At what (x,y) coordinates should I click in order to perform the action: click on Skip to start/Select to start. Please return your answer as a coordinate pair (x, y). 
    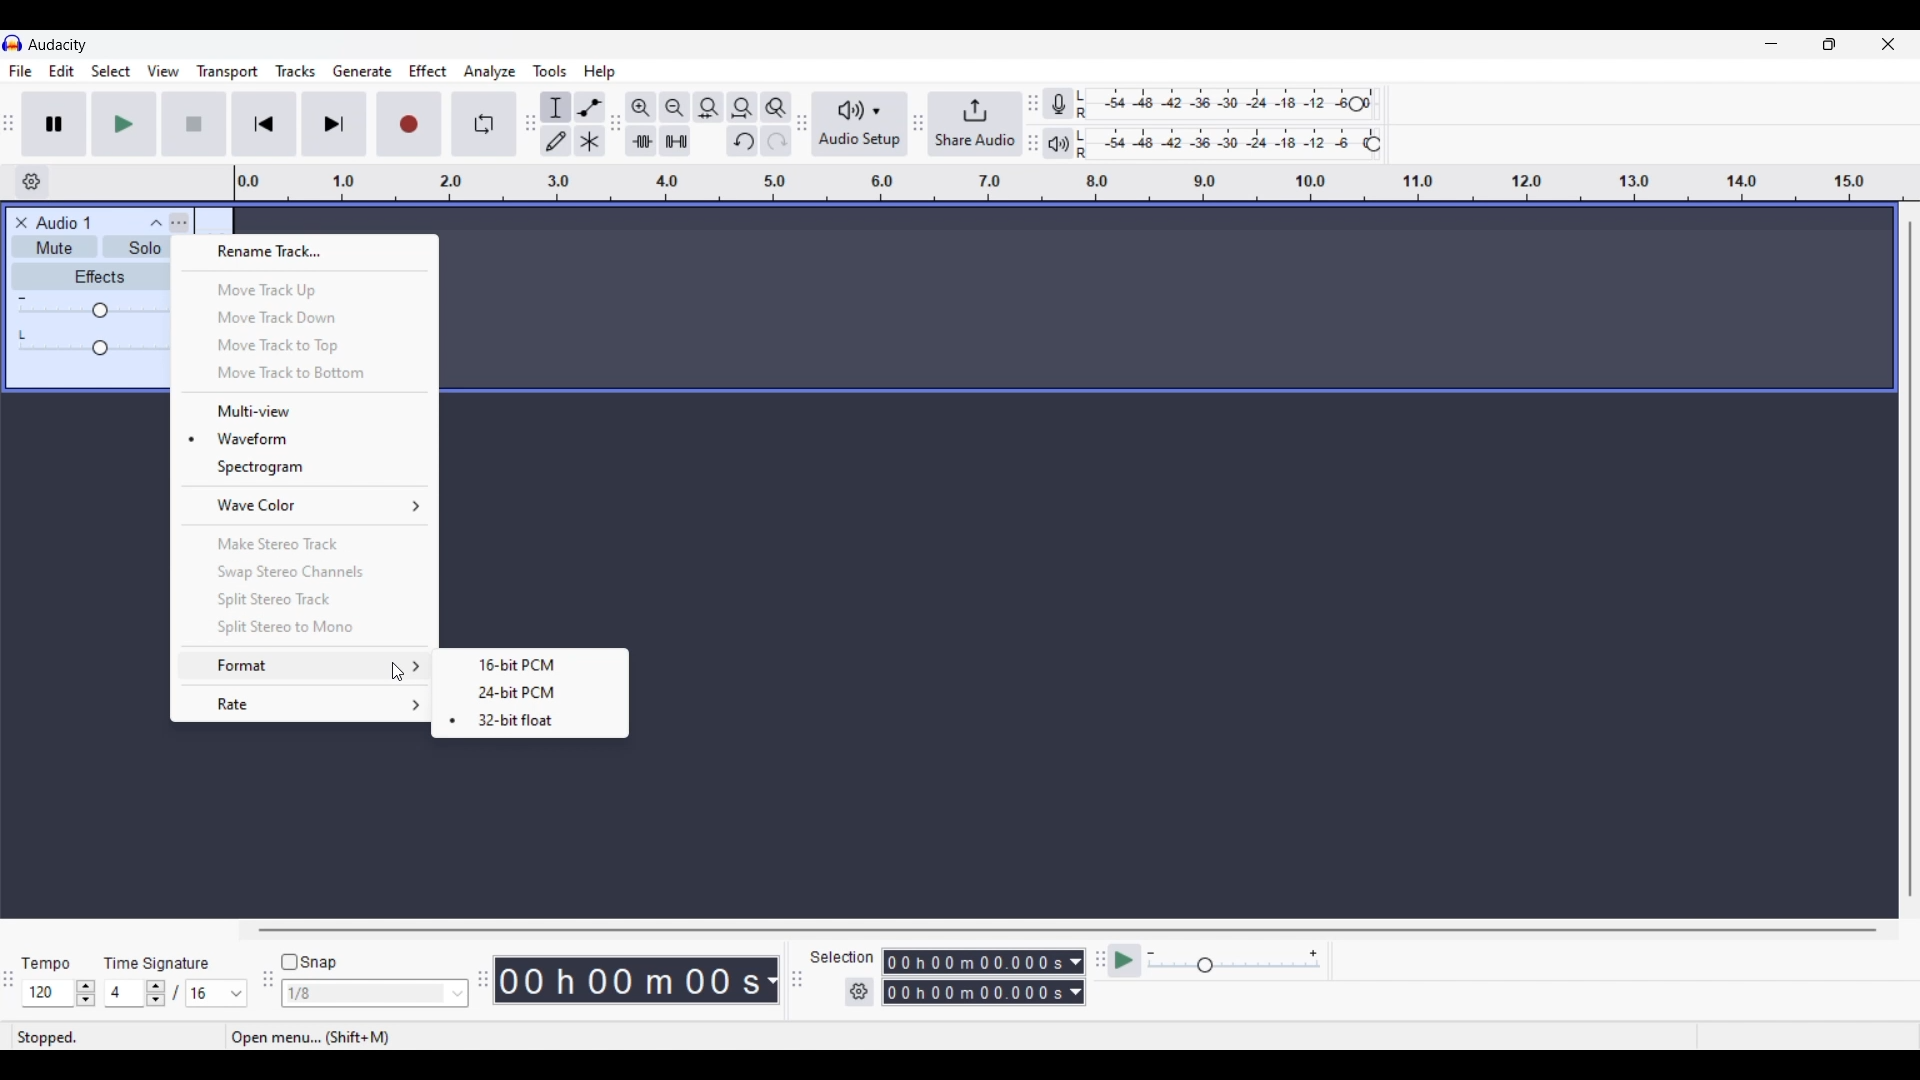
    Looking at the image, I should click on (264, 123).